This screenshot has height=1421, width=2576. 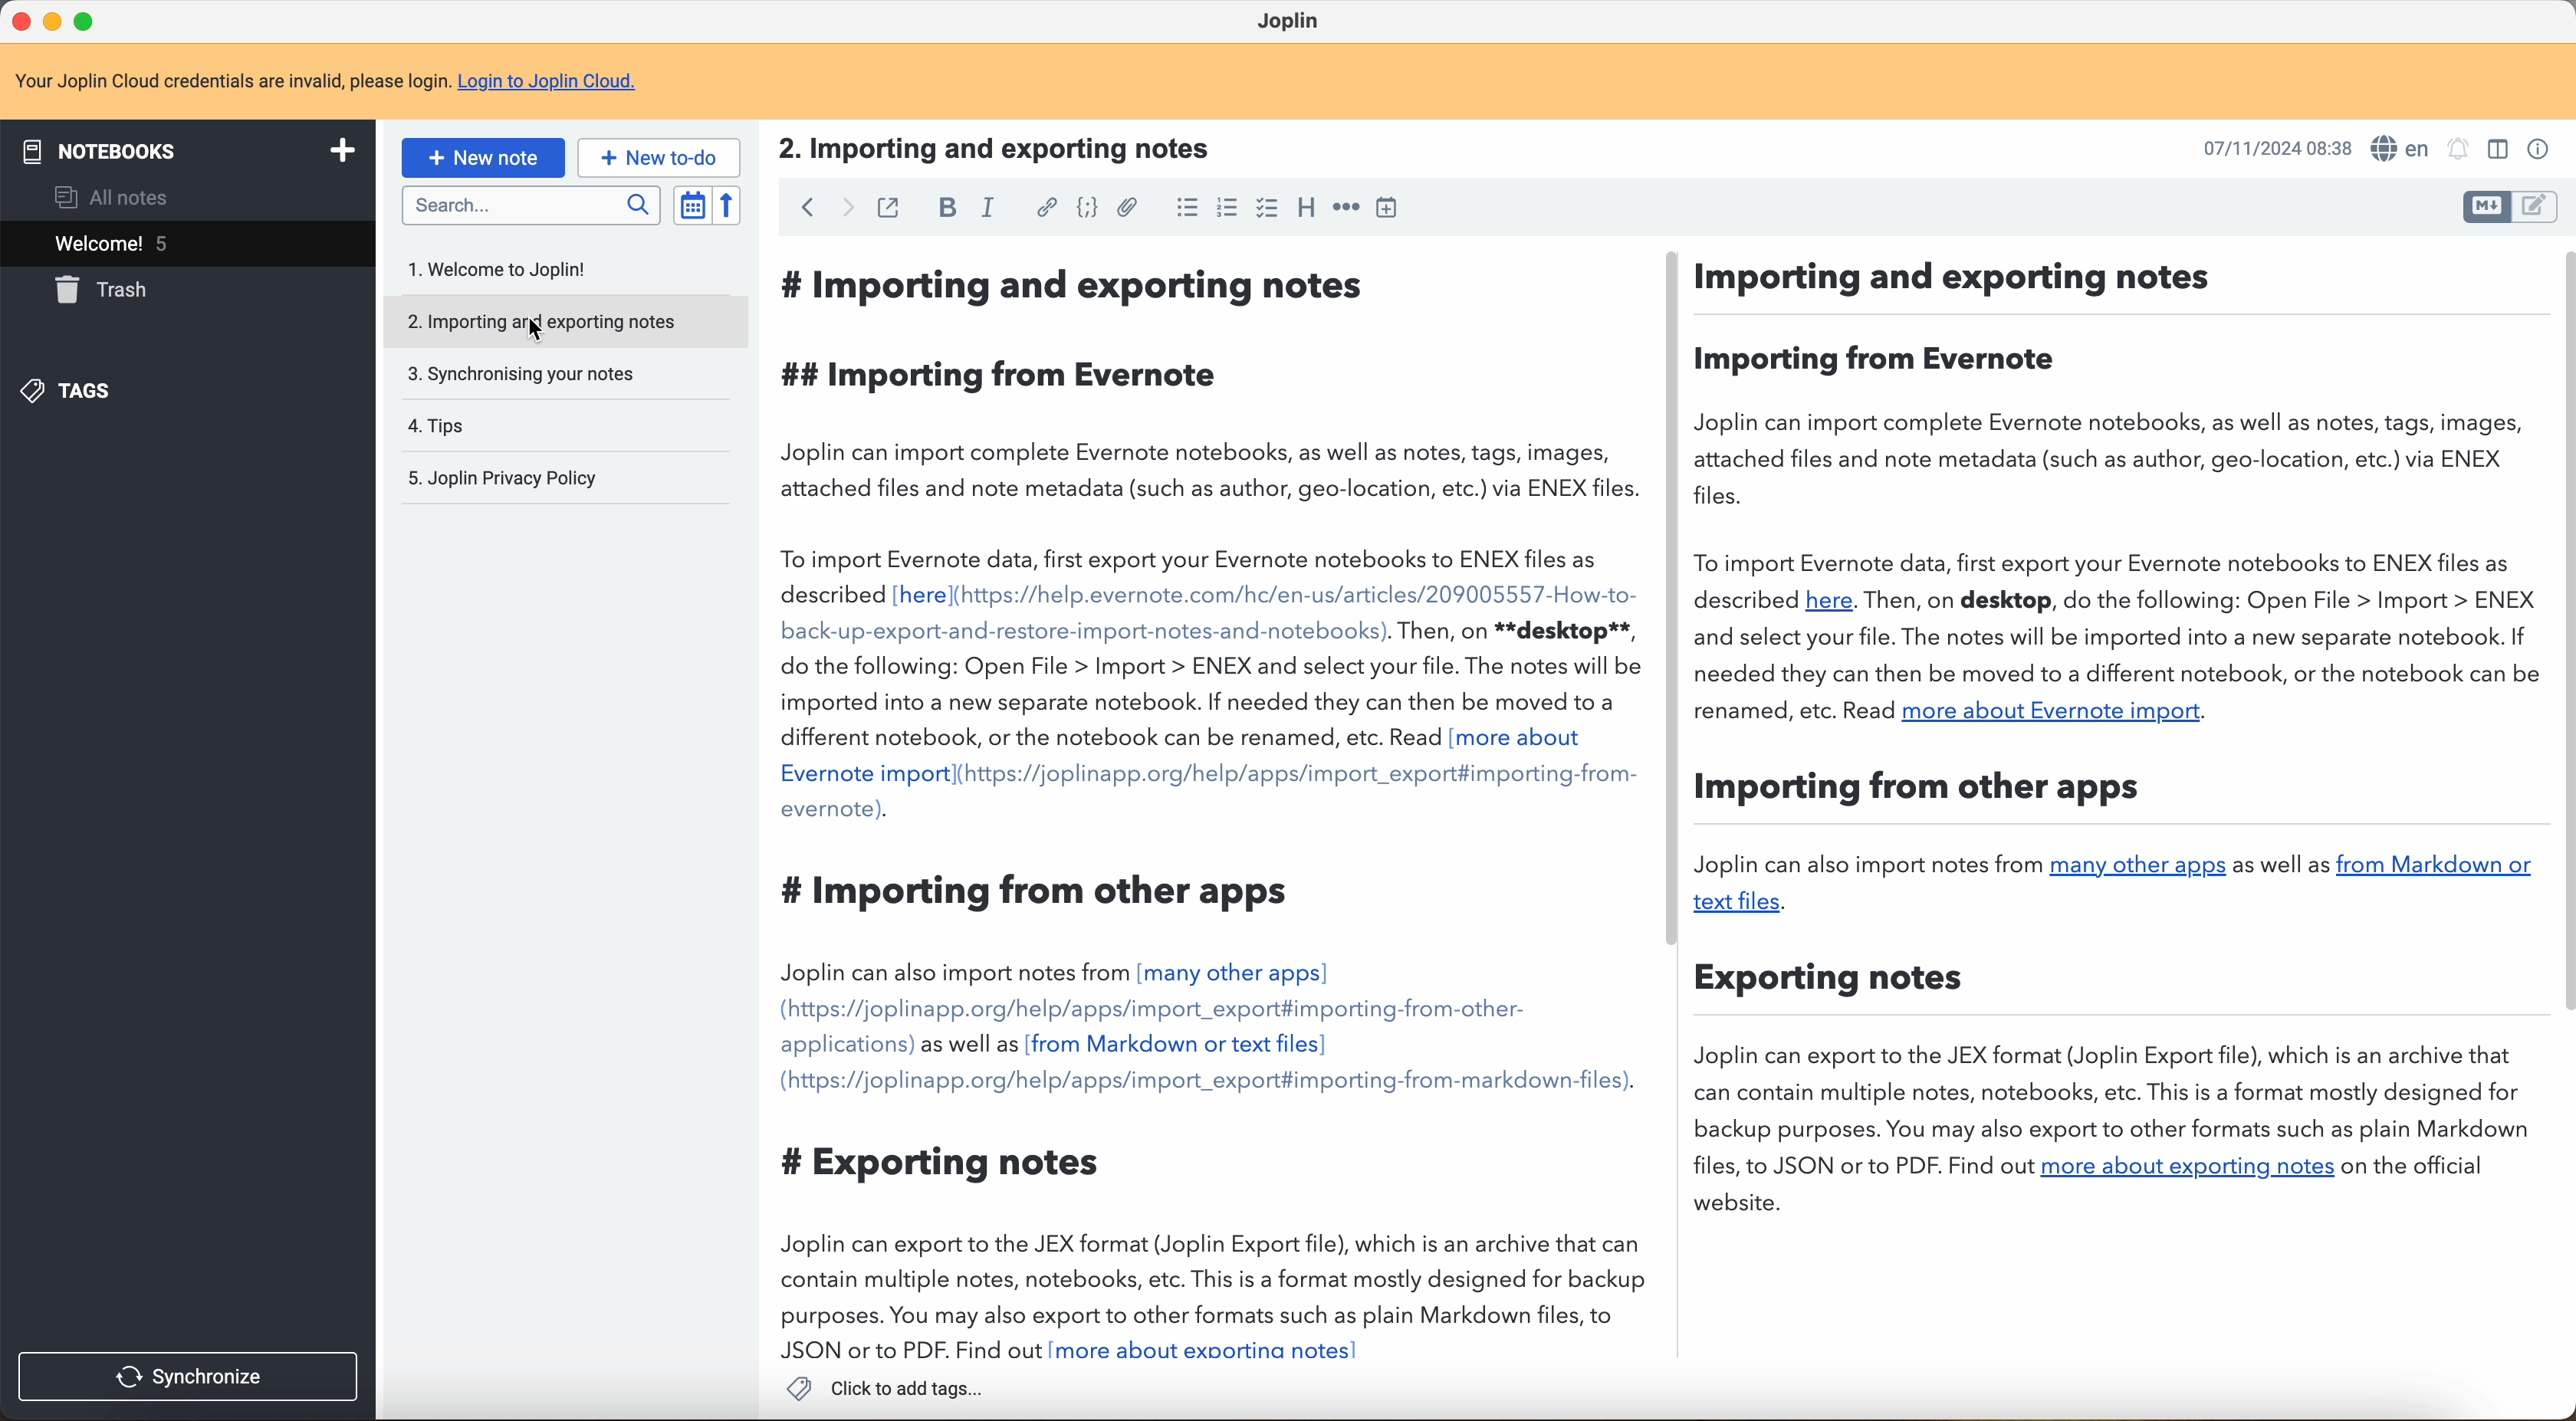 What do you see at coordinates (2462, 150) in the screenshot?
I see `set alarm` at bounding box center [2462, 150].